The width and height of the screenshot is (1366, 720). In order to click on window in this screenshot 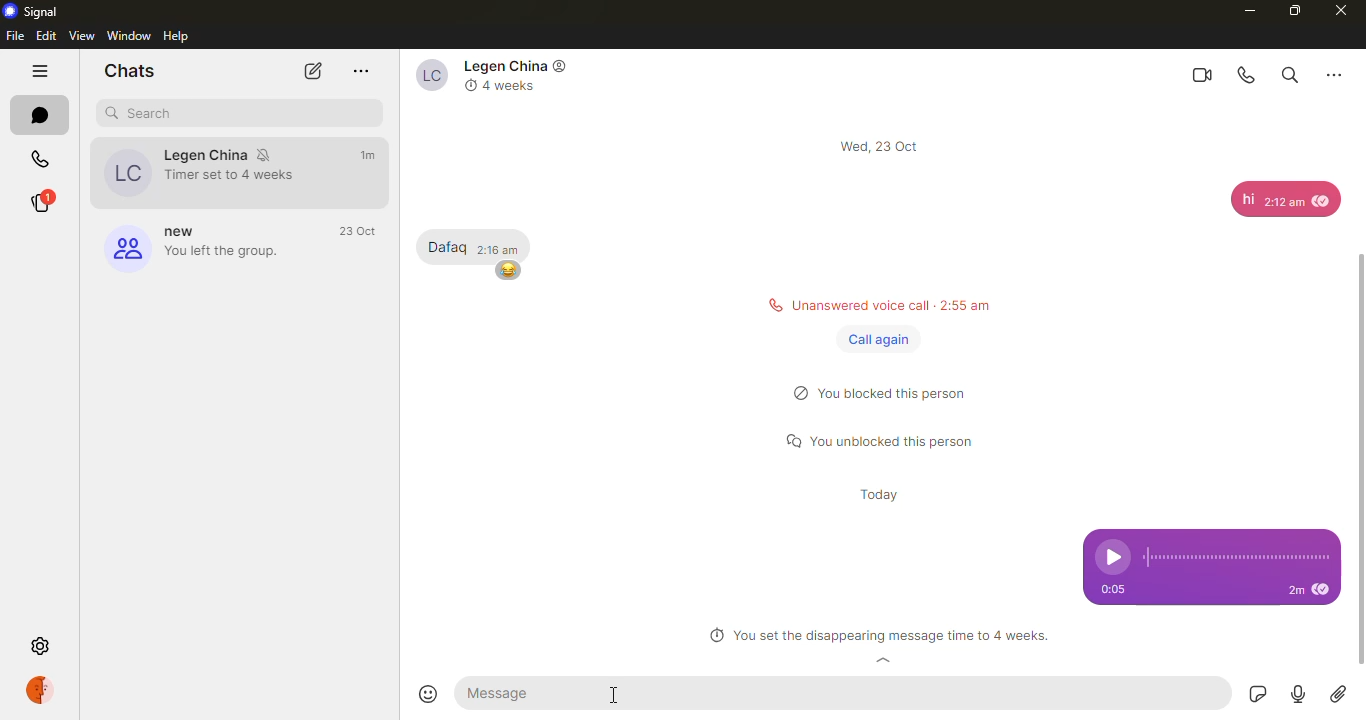, I will do `click(130, 35)`.